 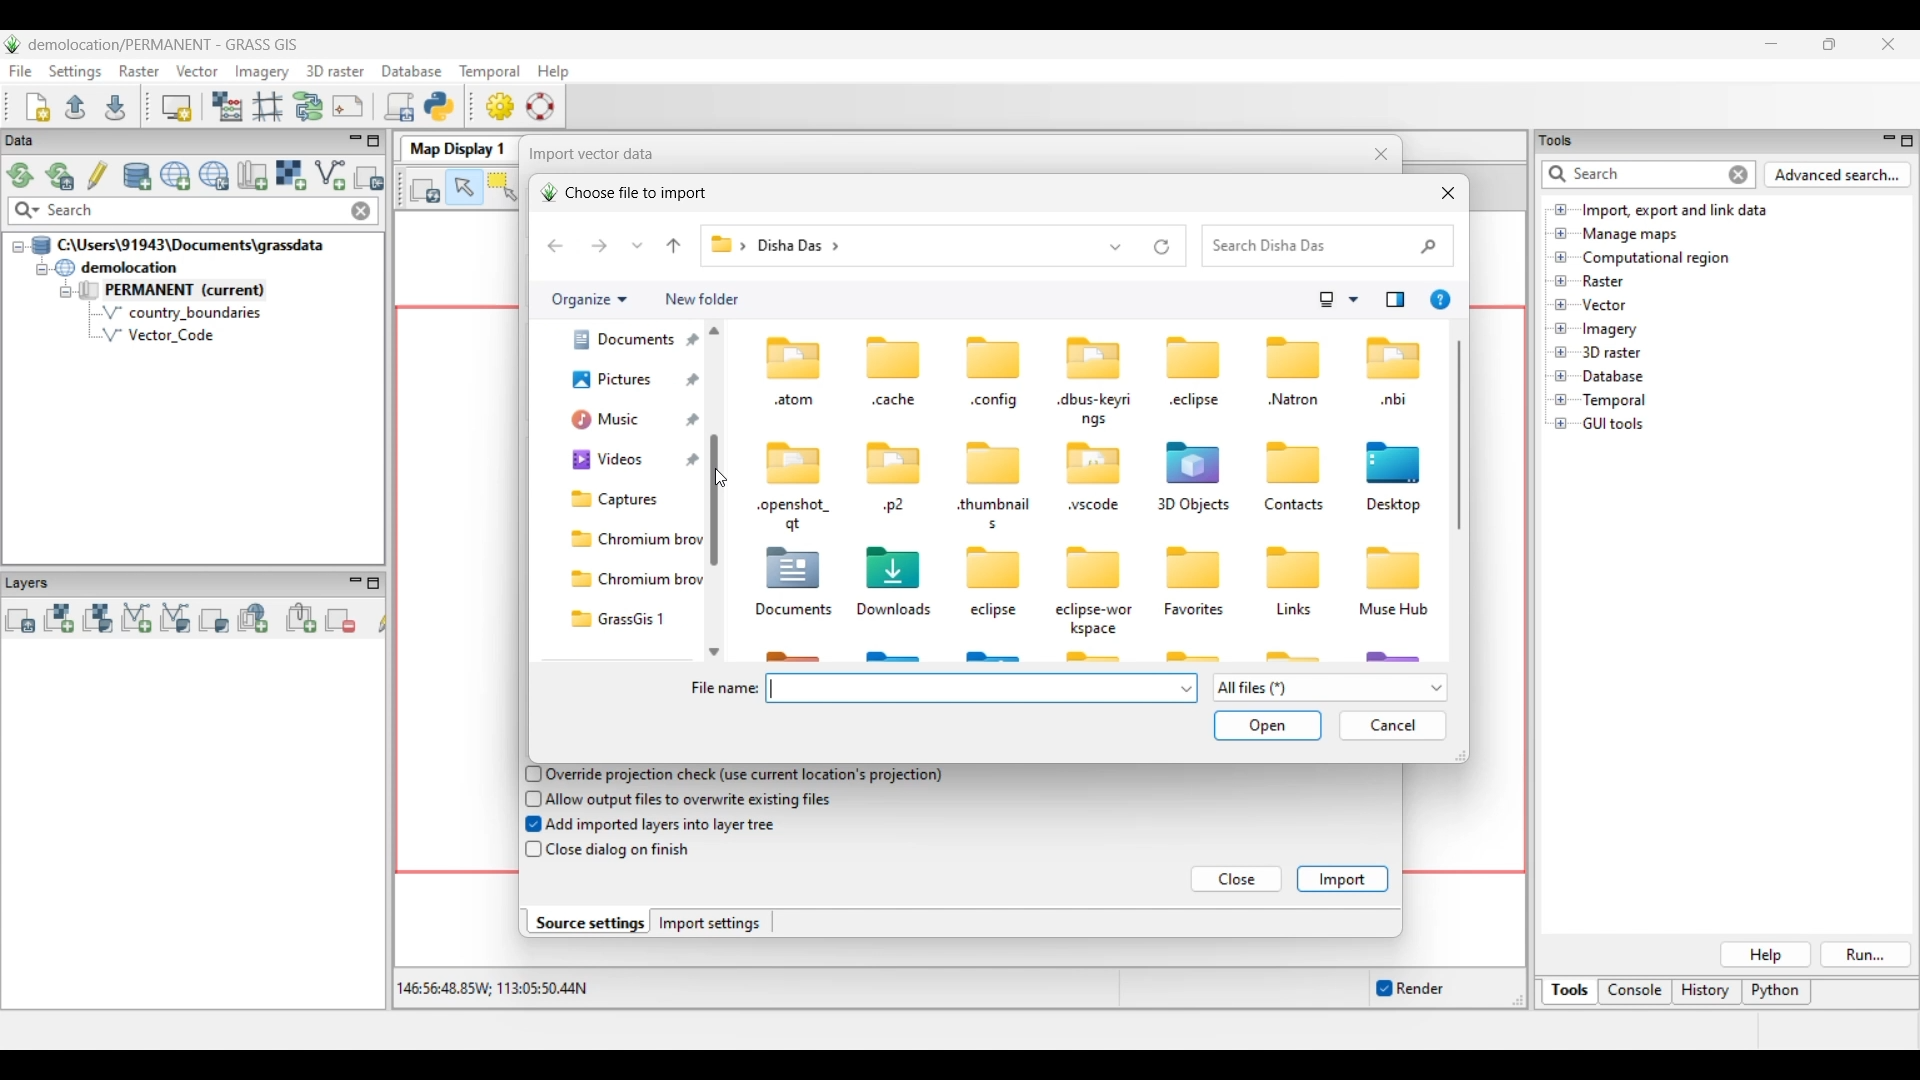 I want to click on nbi, so click(x=1395, y=401).